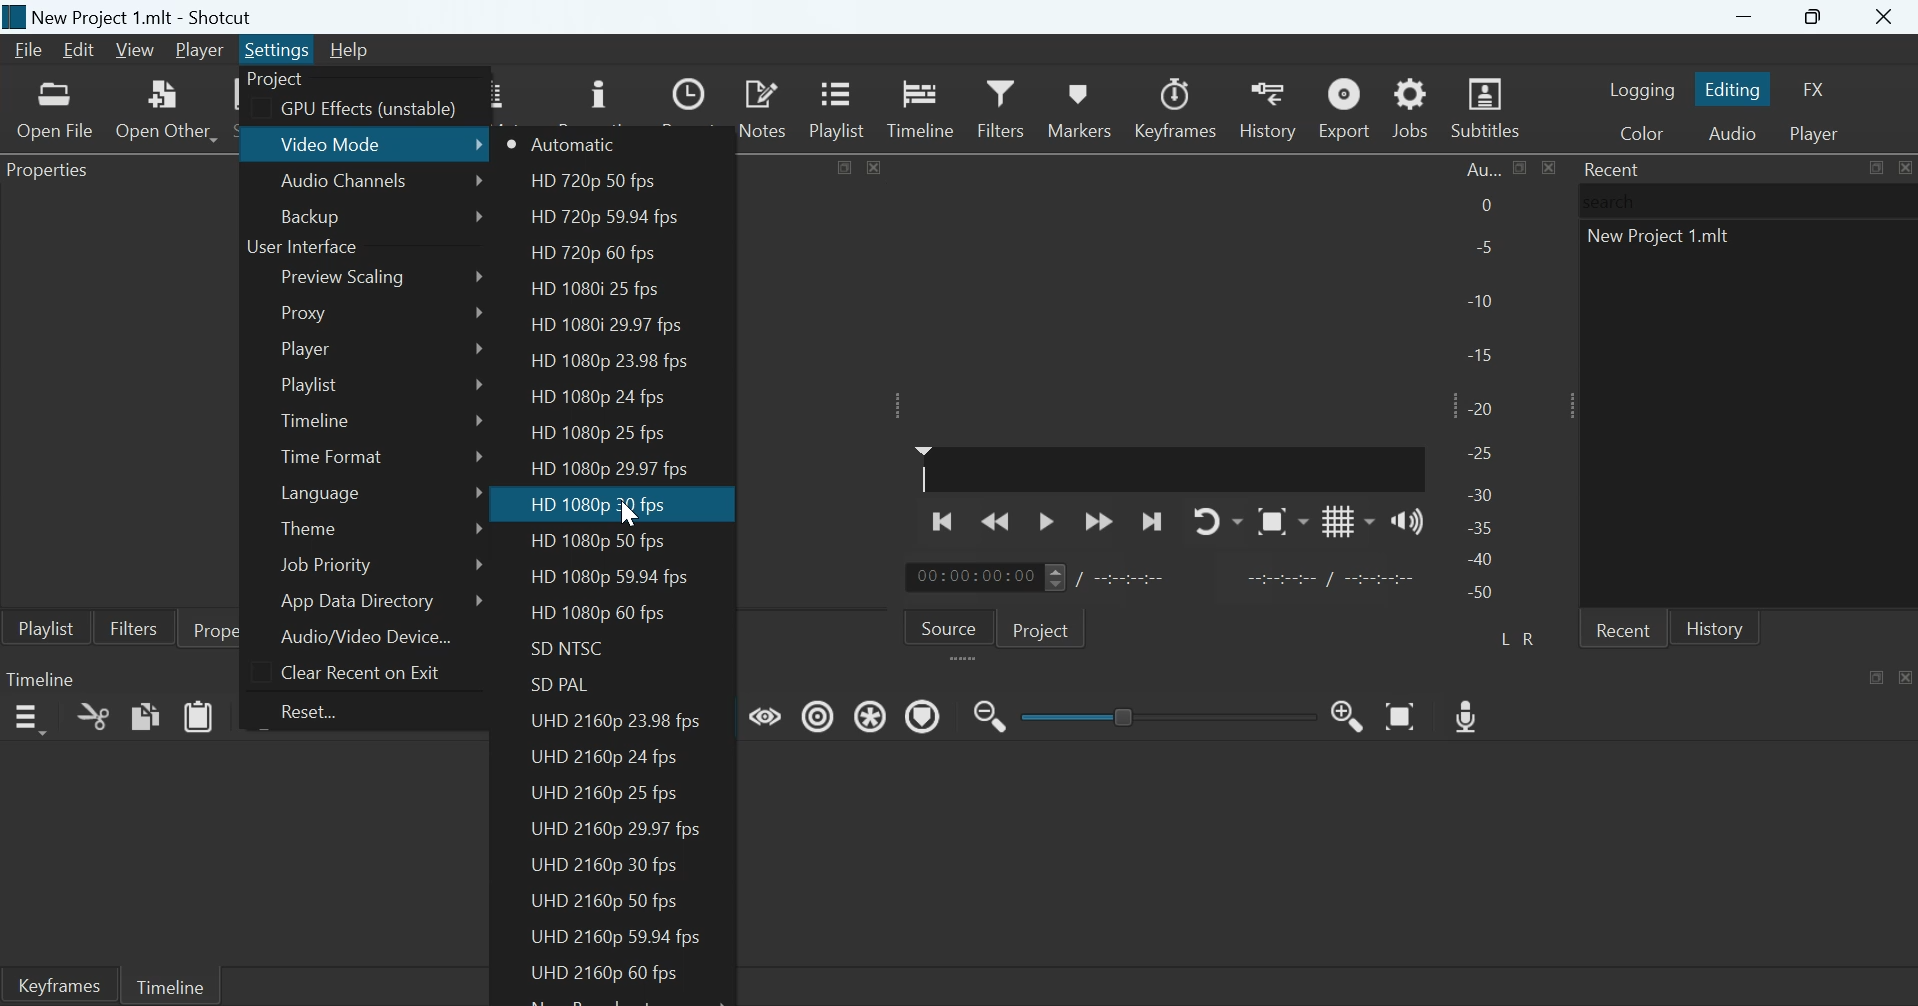  Describe the element at coordinates (615, 467) in the screenshot. I see `HD 1080p 29.97 fps` at that location.